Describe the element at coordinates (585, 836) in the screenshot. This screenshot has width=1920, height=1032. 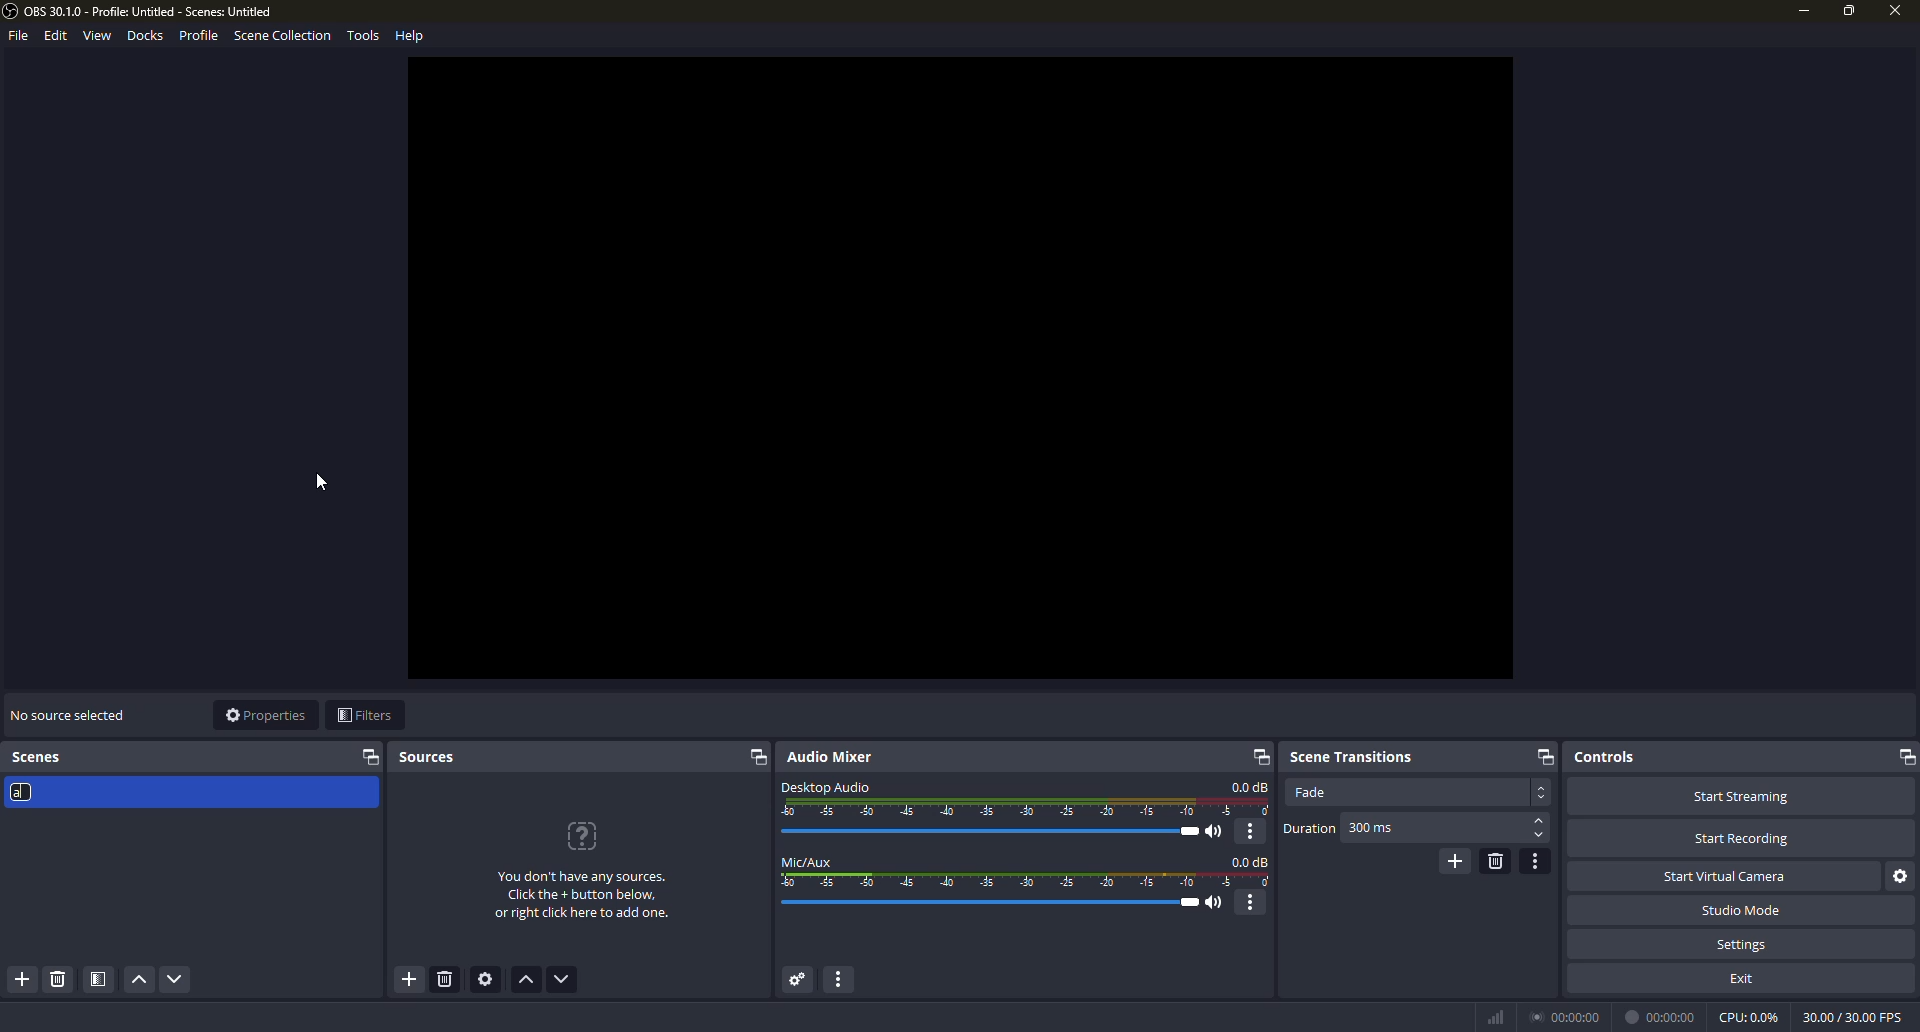
I see `?` at that location.